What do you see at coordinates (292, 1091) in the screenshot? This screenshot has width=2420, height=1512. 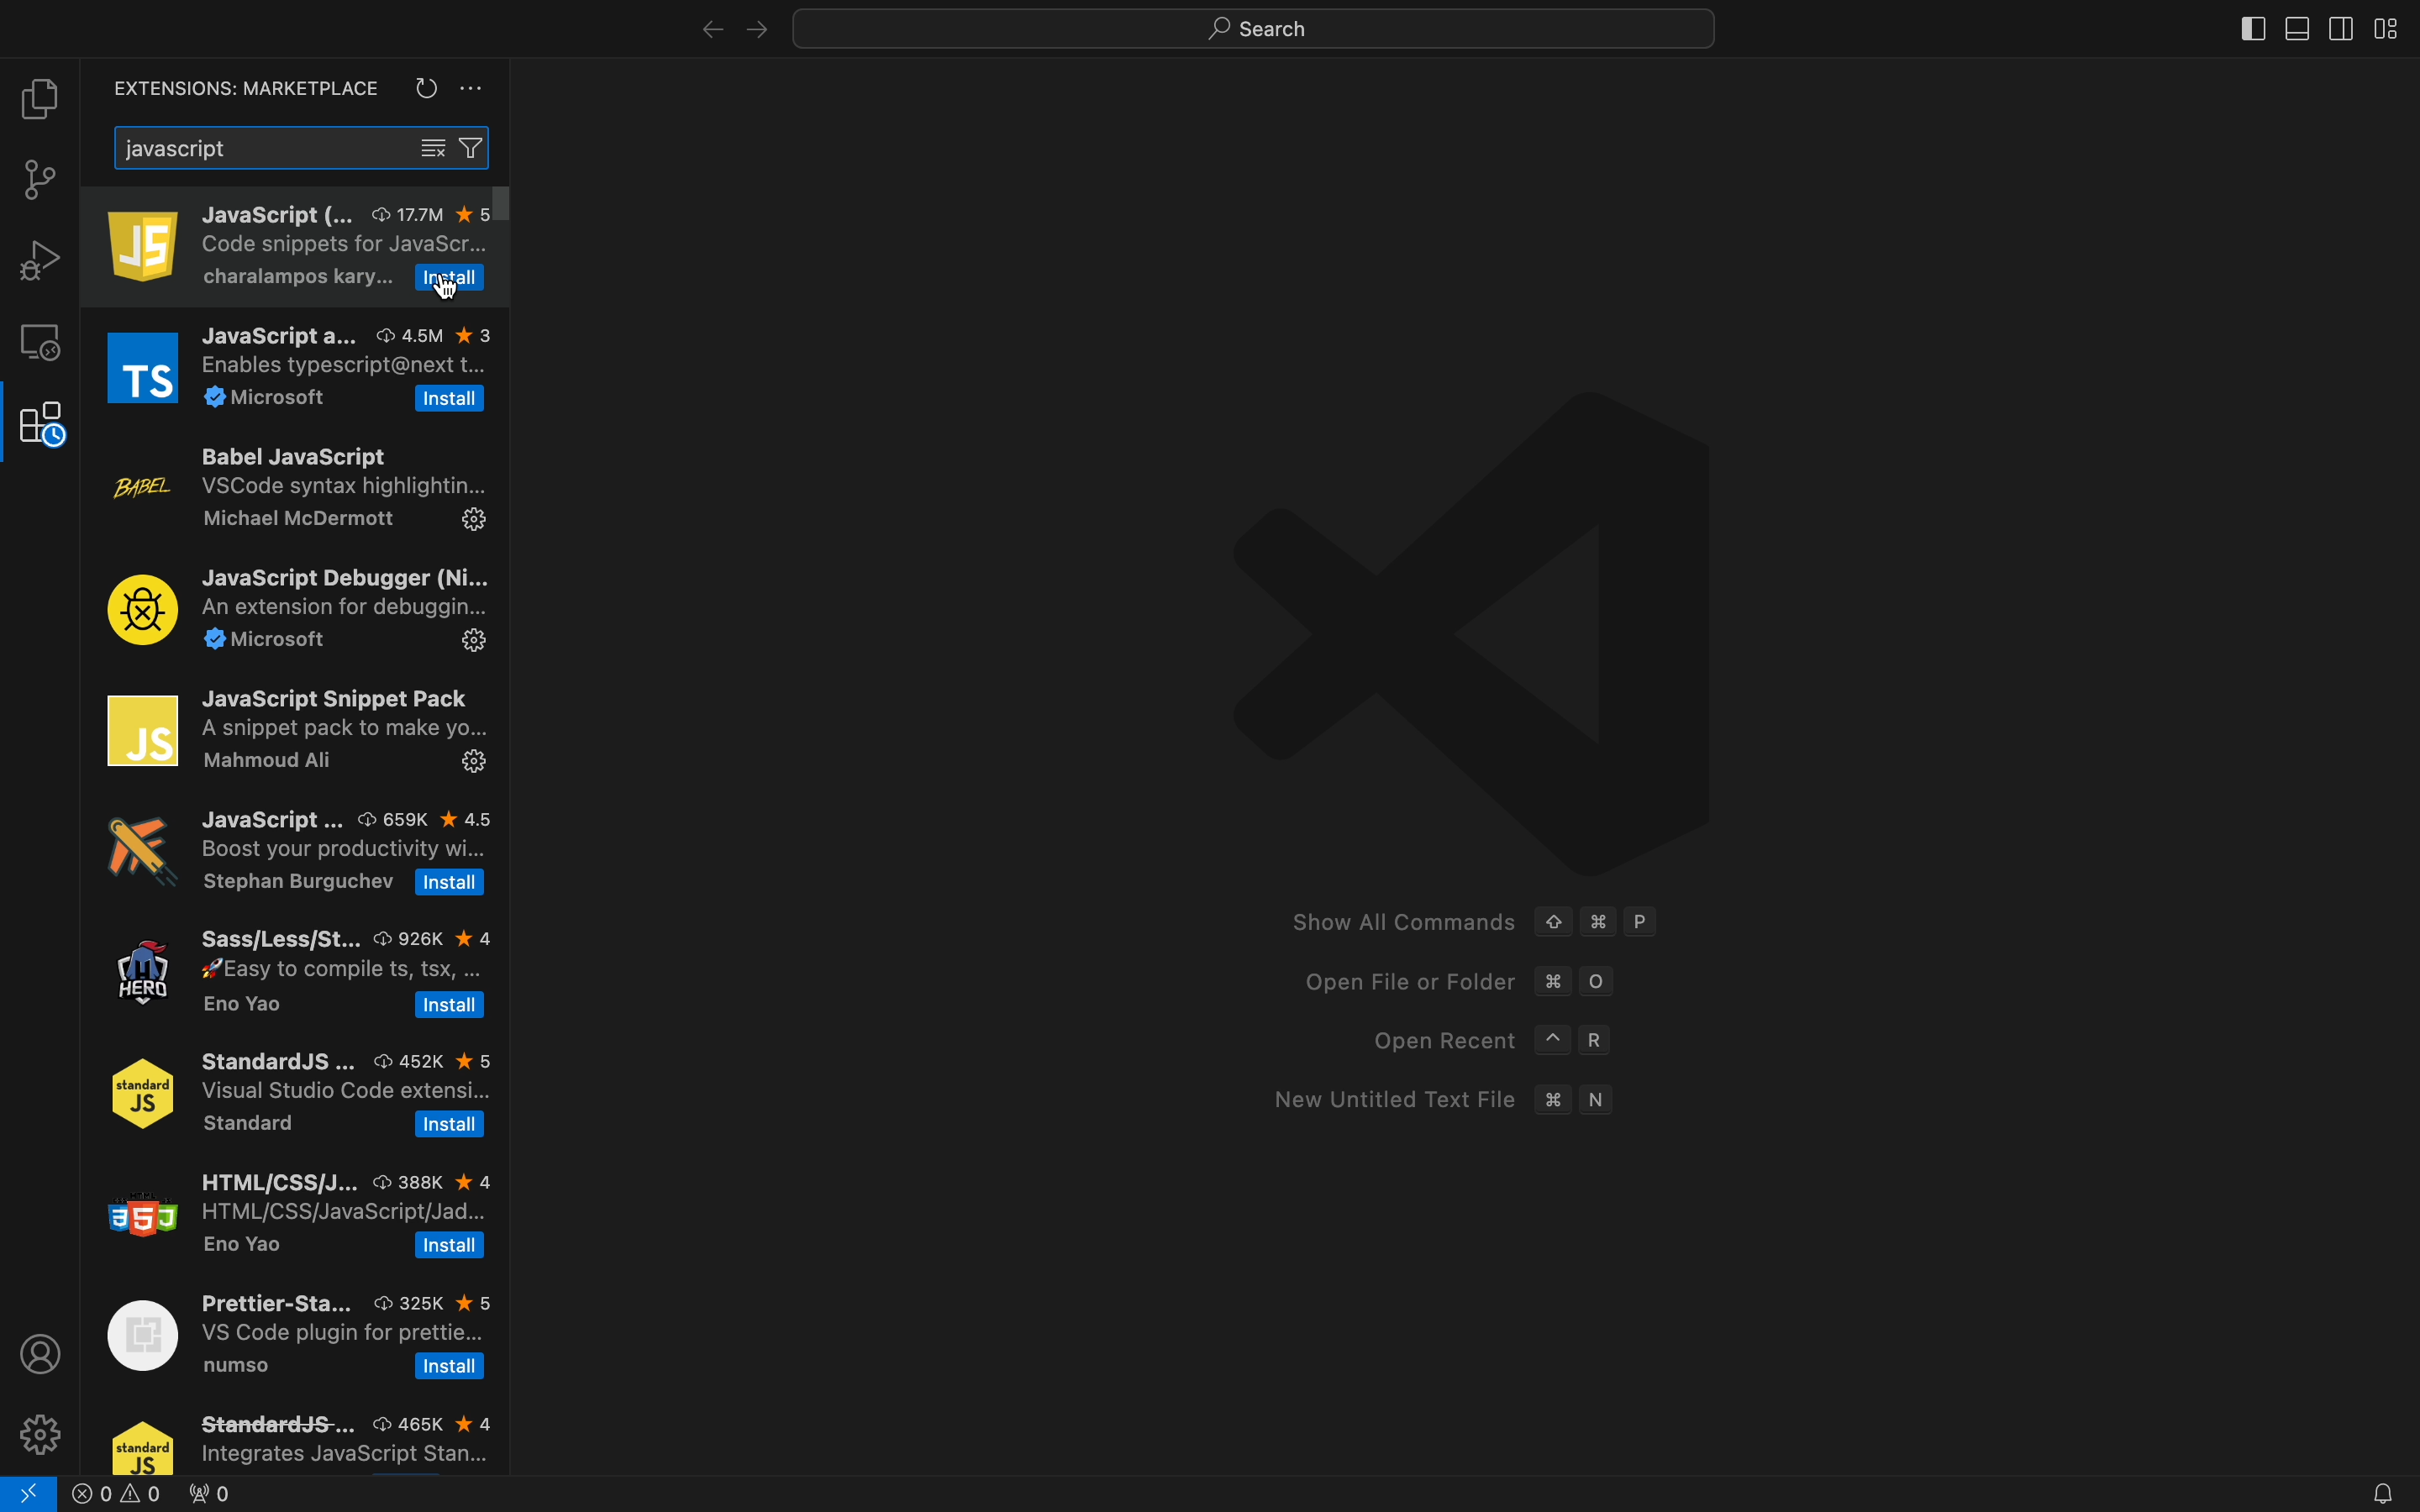 I see `StandardJS ... 452K % 5
Visual Studio Code extensi...
Standard [Install` at bounding box center [292, 1091].